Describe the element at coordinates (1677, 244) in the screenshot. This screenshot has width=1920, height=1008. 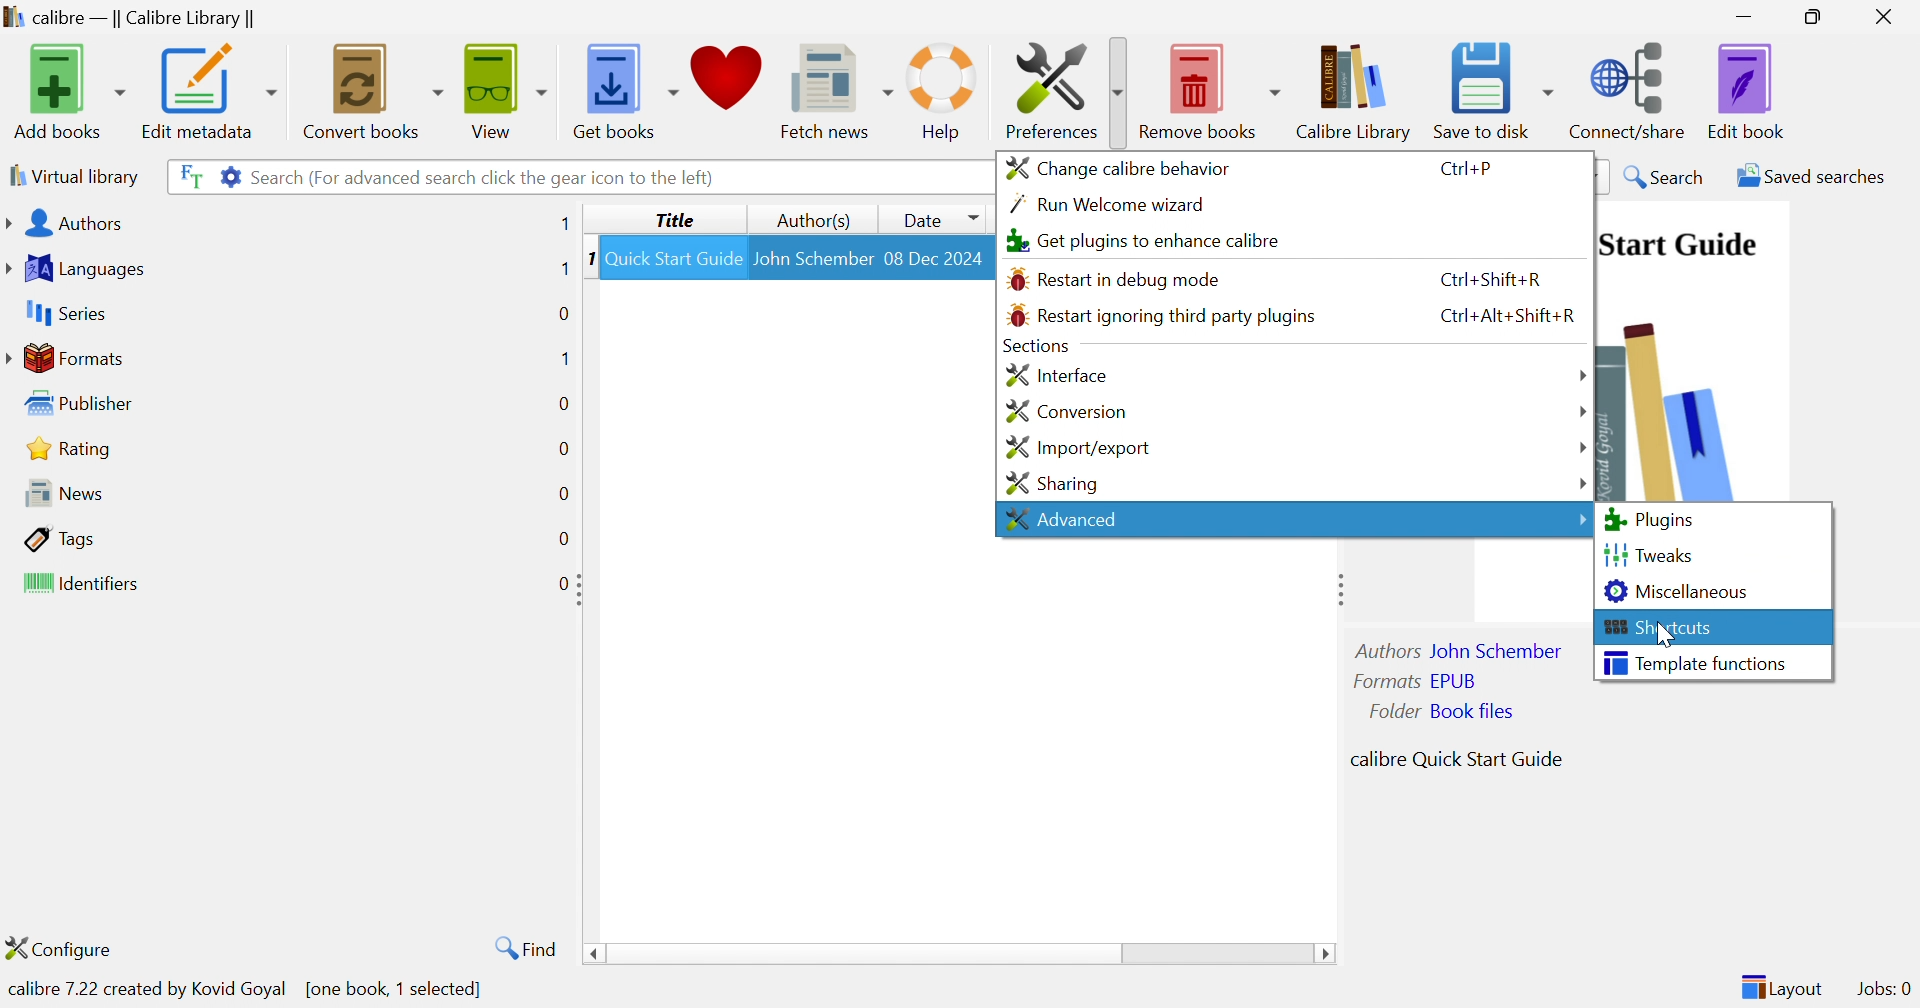
I see `Quick Start Guide` at that location.